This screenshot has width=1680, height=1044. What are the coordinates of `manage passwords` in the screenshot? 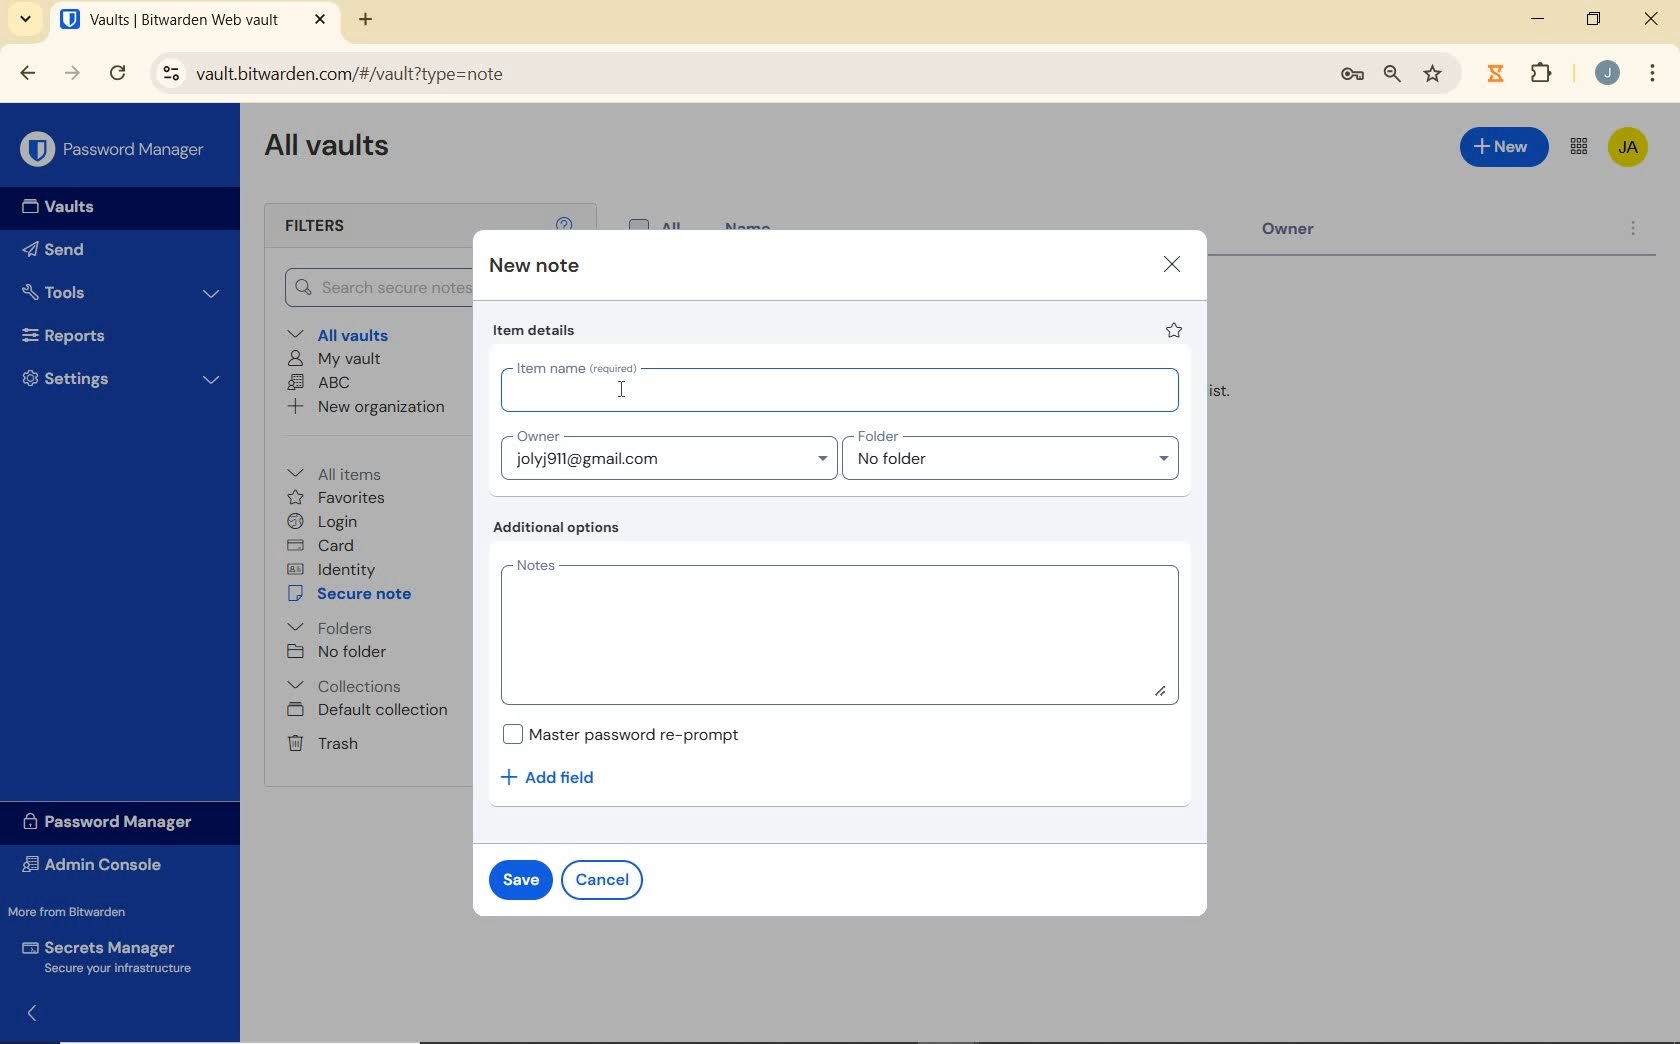 It's located at (1352, 78).